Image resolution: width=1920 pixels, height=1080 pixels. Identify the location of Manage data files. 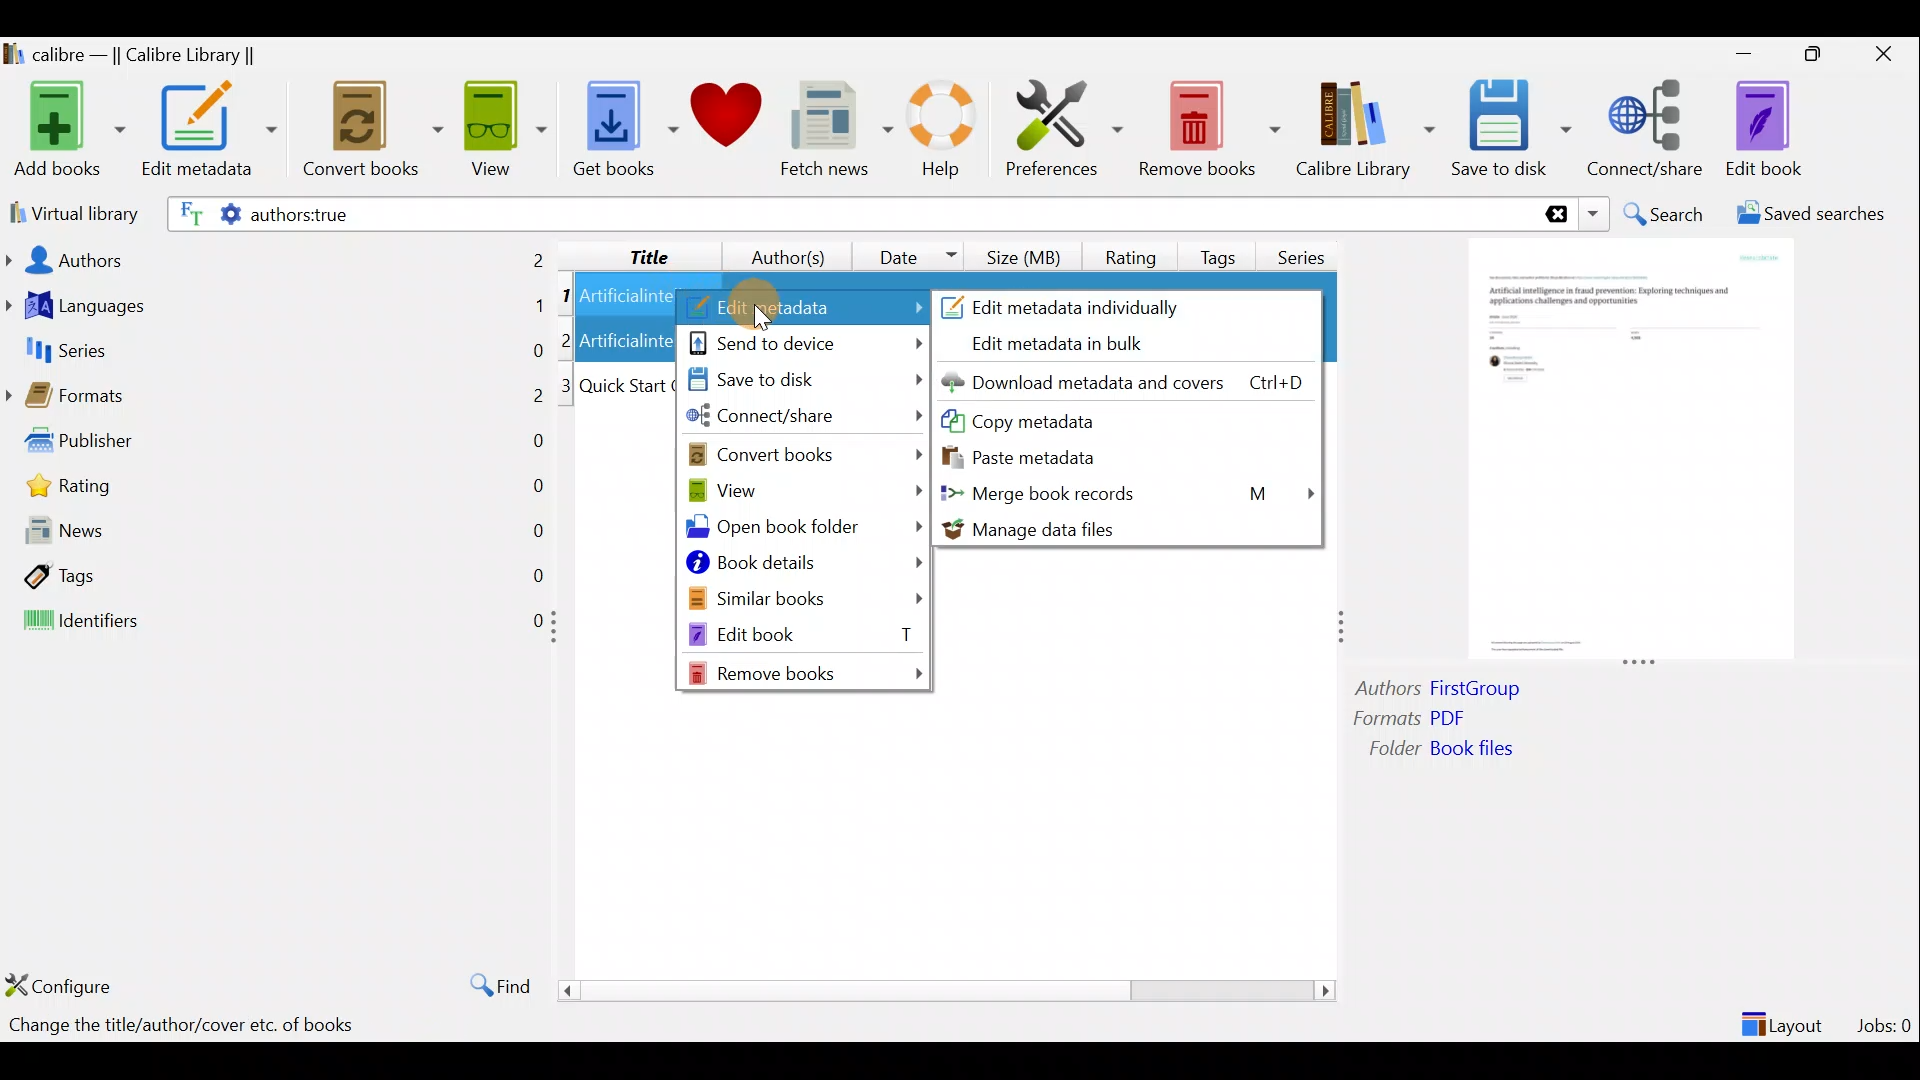
(1125, 529).